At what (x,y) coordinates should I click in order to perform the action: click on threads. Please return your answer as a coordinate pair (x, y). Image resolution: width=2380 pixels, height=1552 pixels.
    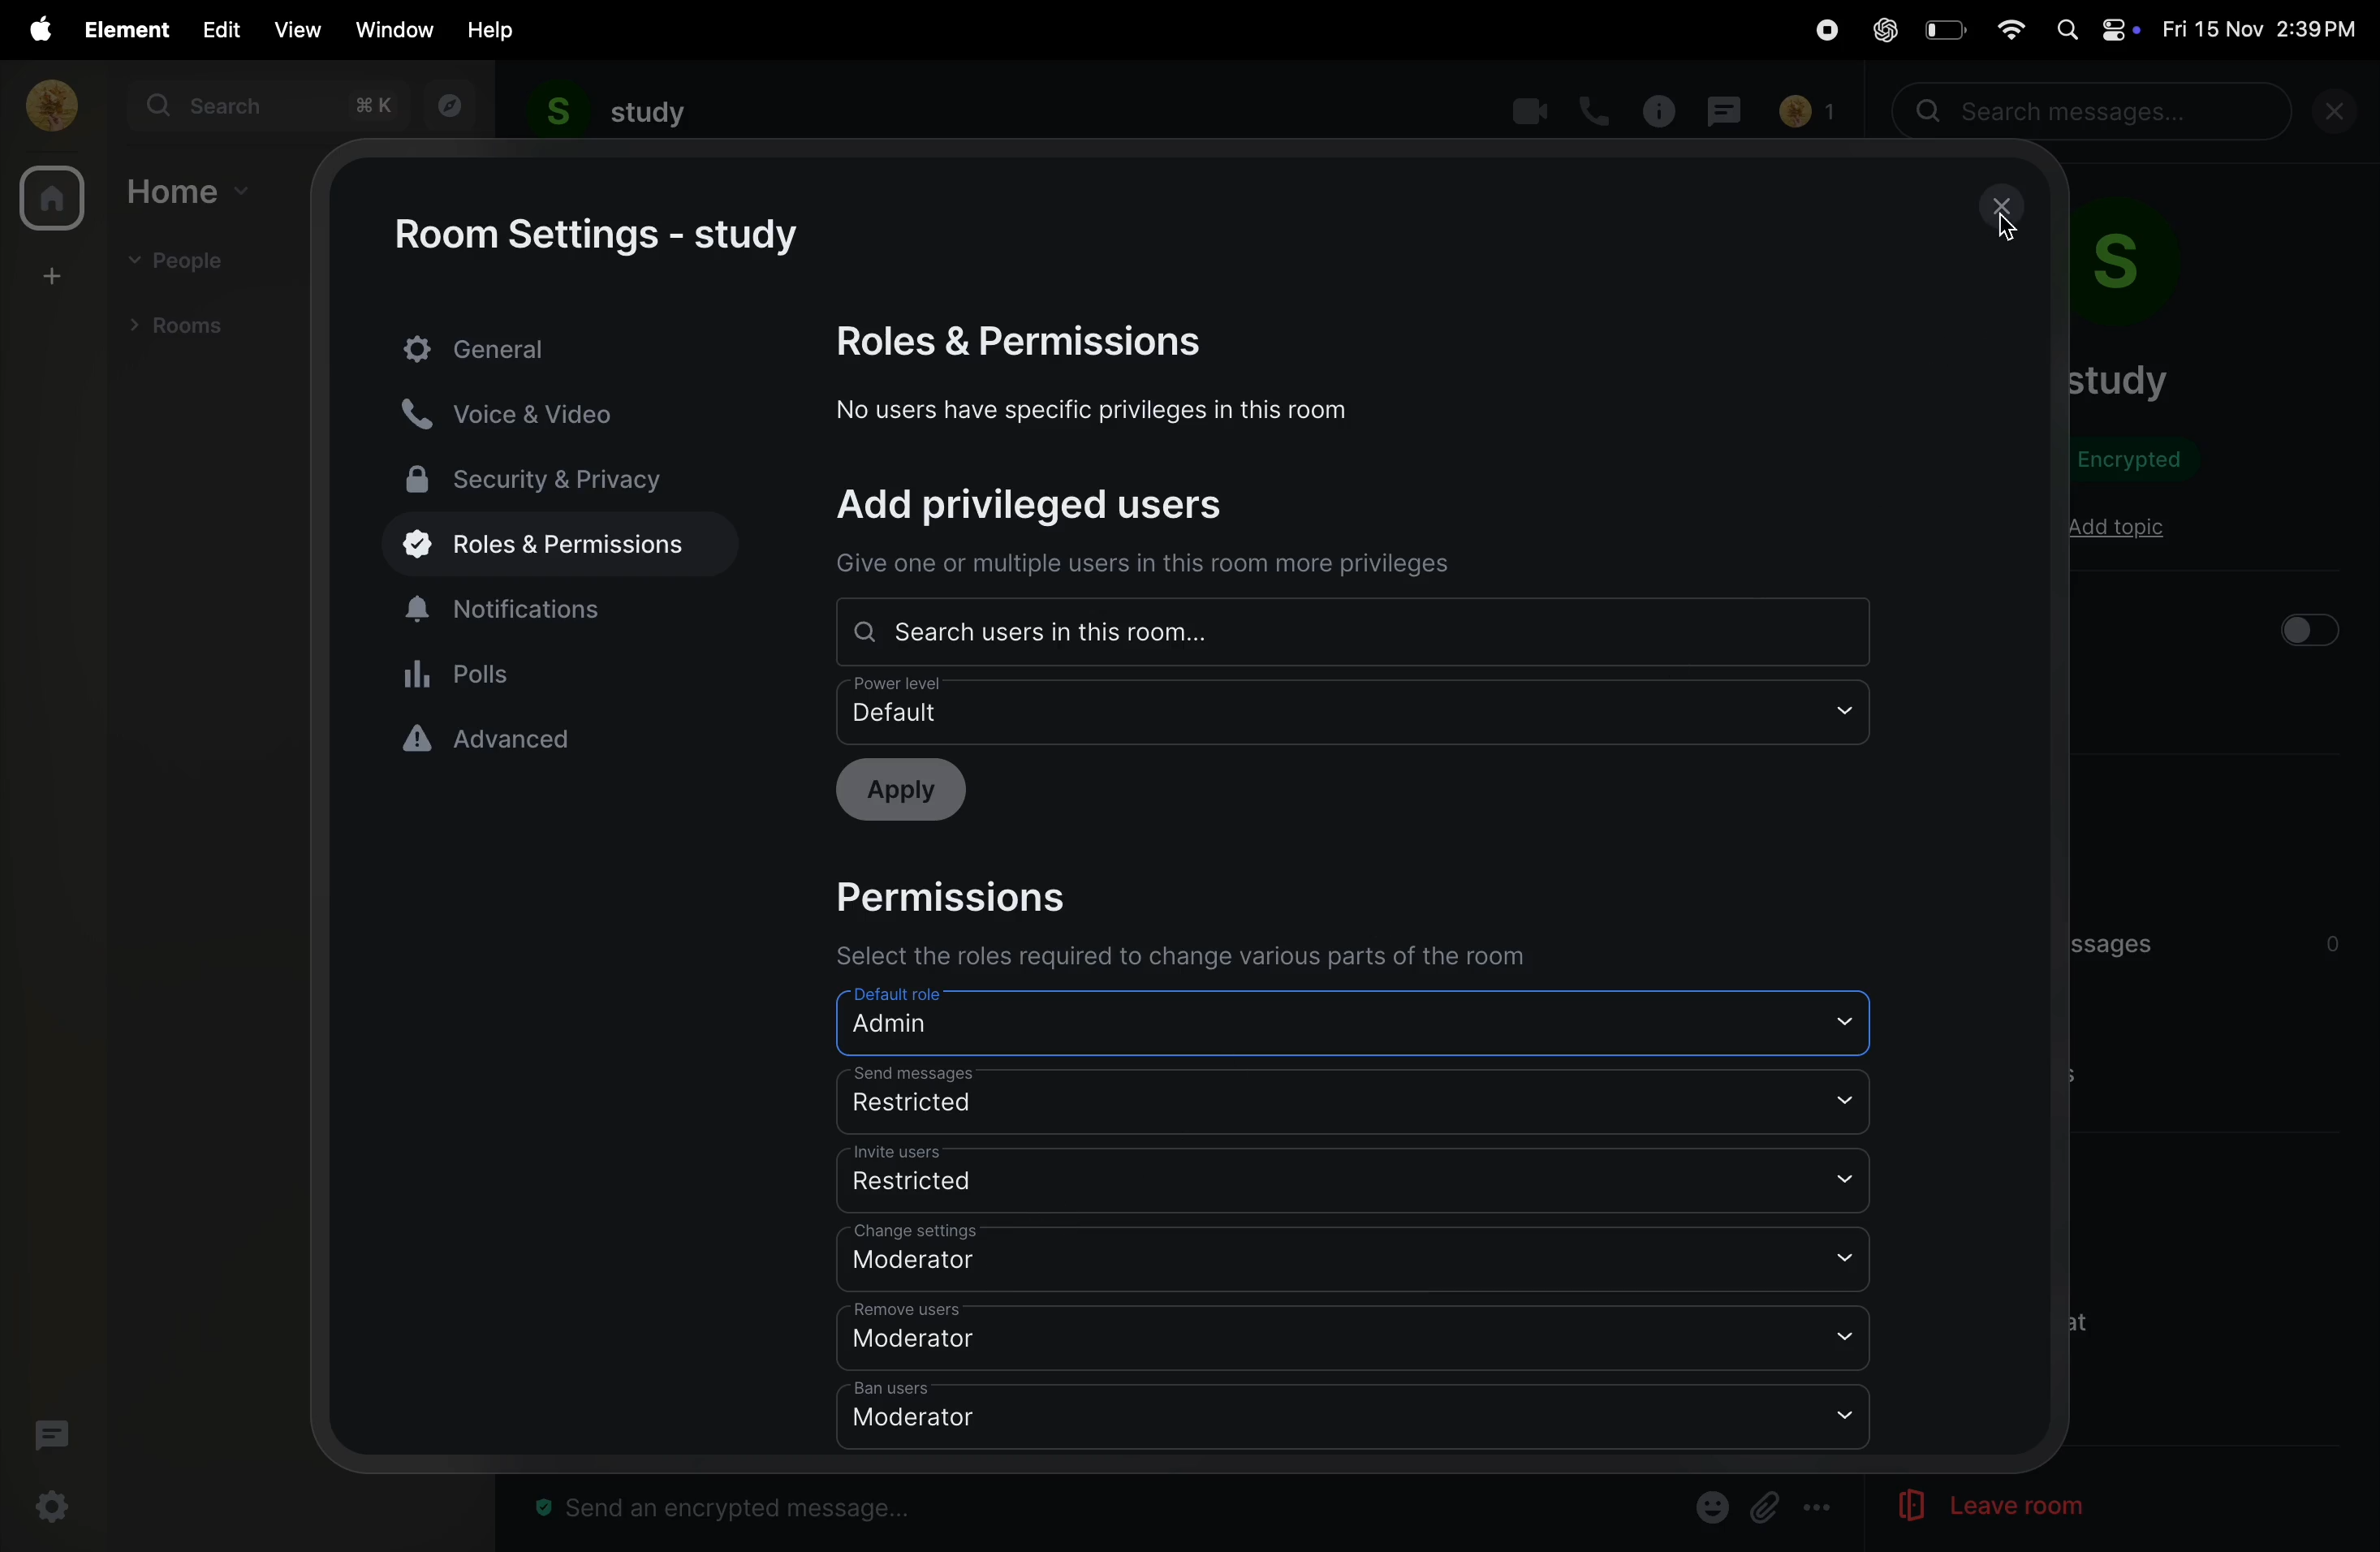
    Looking at the image, I should click on (51, 1440).